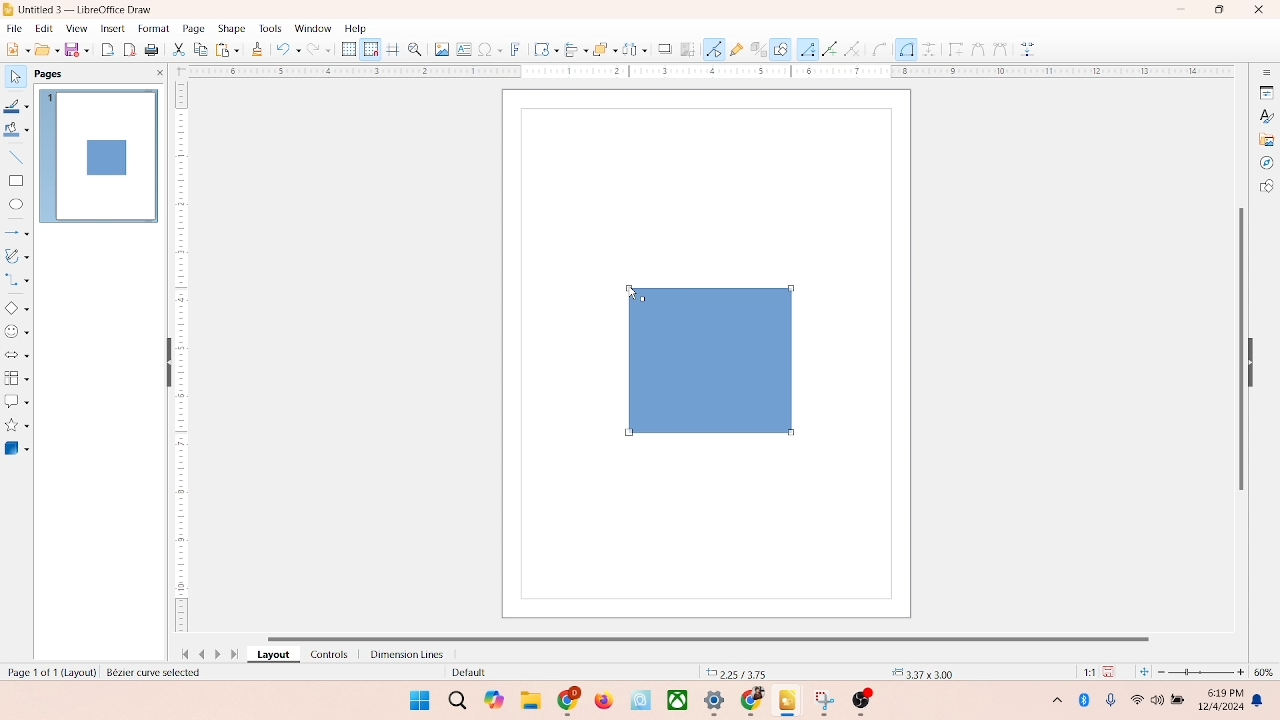 This screenshot has width=1280, height=720. Describe the element at coordinates (1266, 163) in the screenshot. I see `navigator` at that location.